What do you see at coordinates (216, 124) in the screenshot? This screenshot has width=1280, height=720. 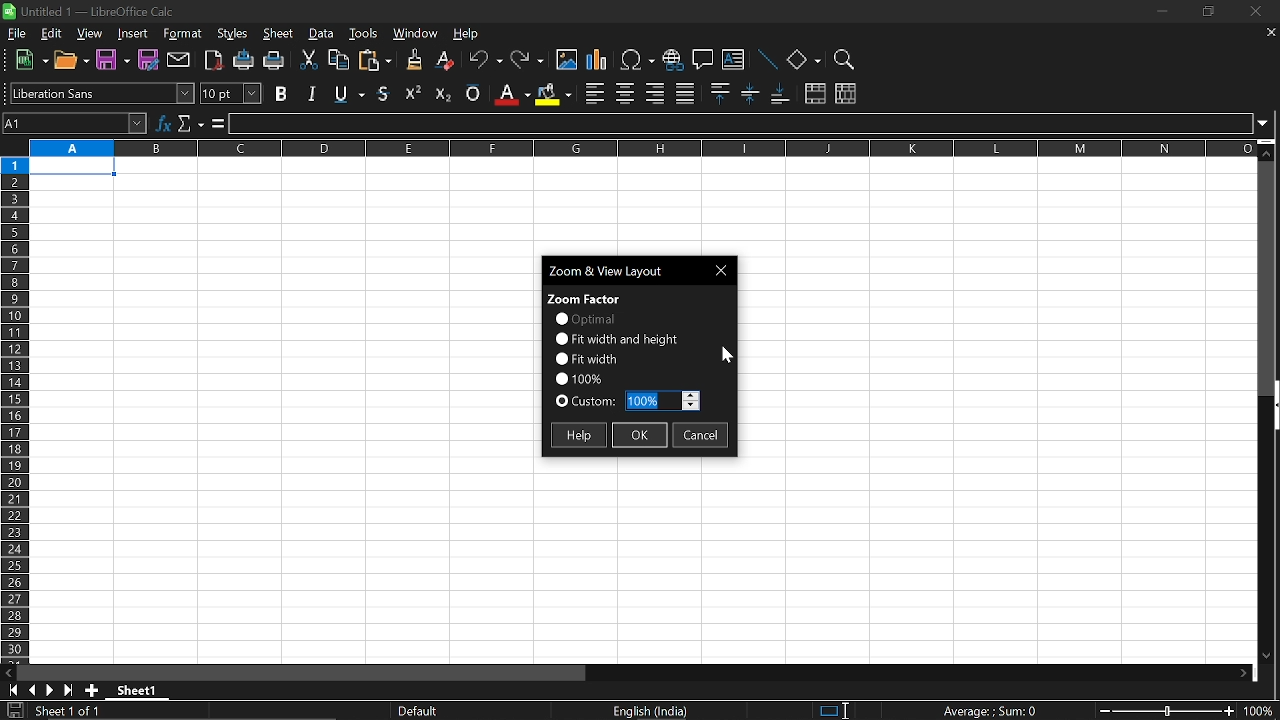 I see `formula` at bounding box center [216, 124].